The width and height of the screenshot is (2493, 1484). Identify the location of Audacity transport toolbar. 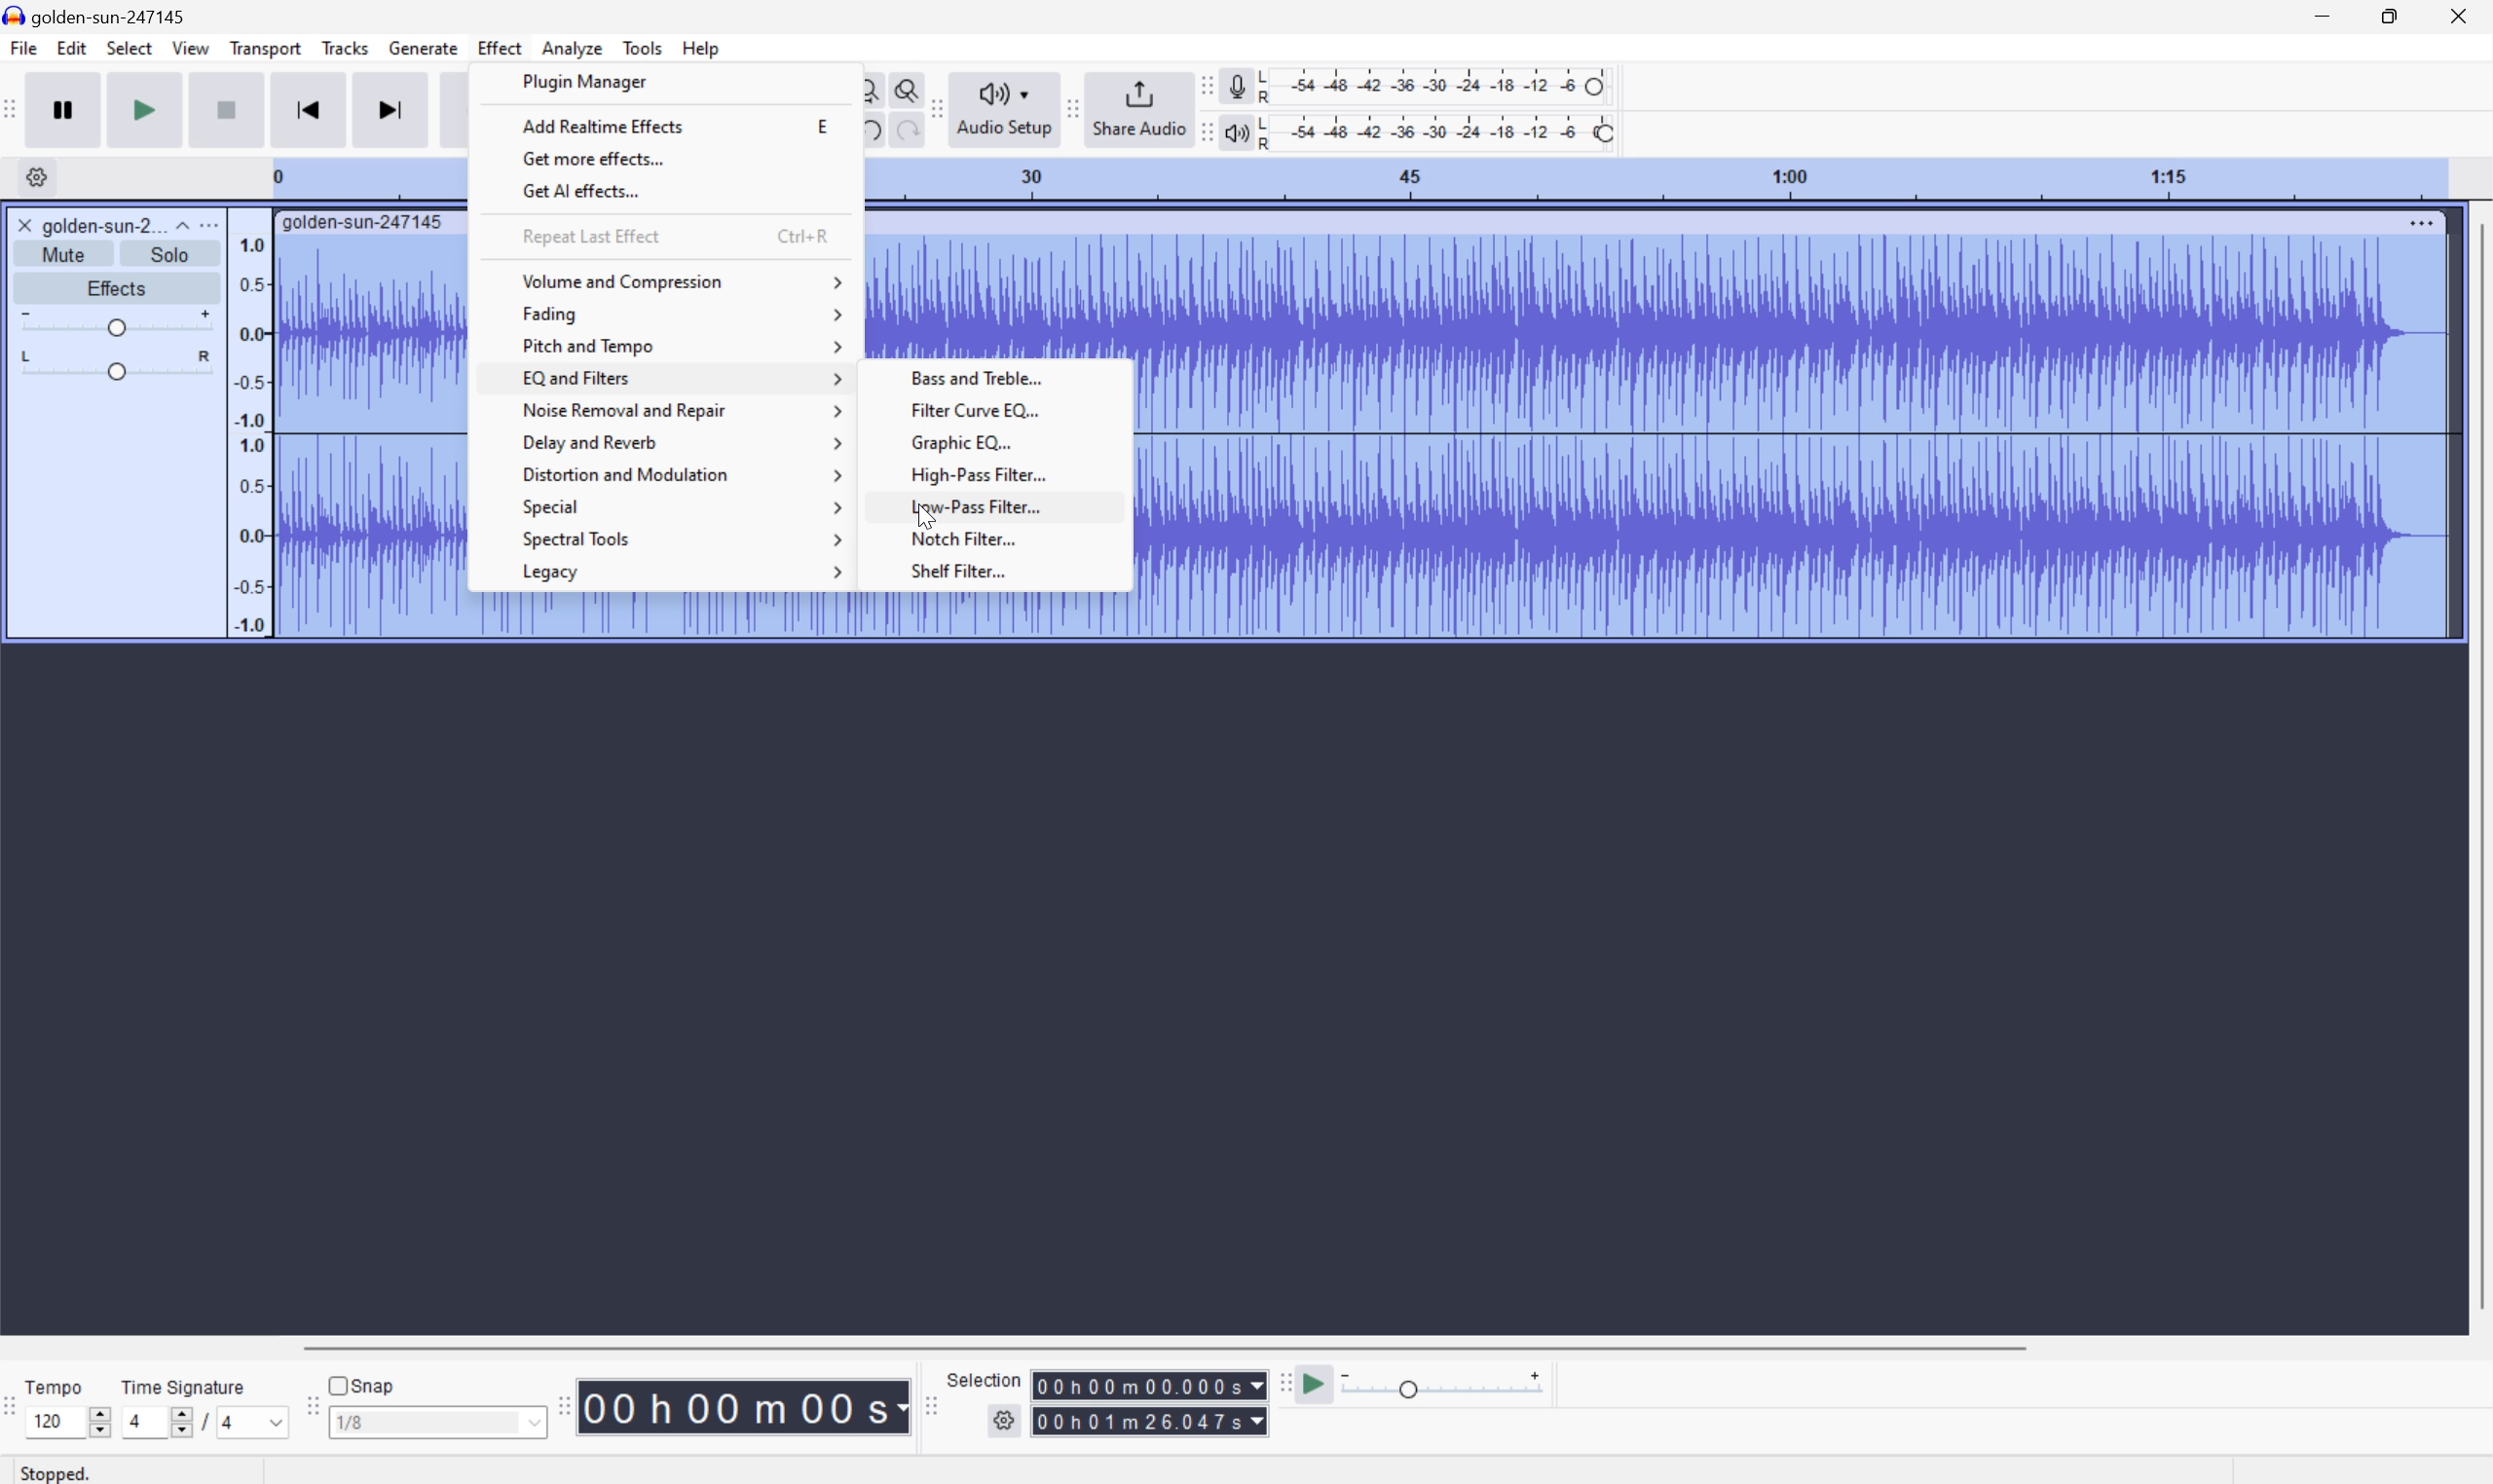
(16, 106).